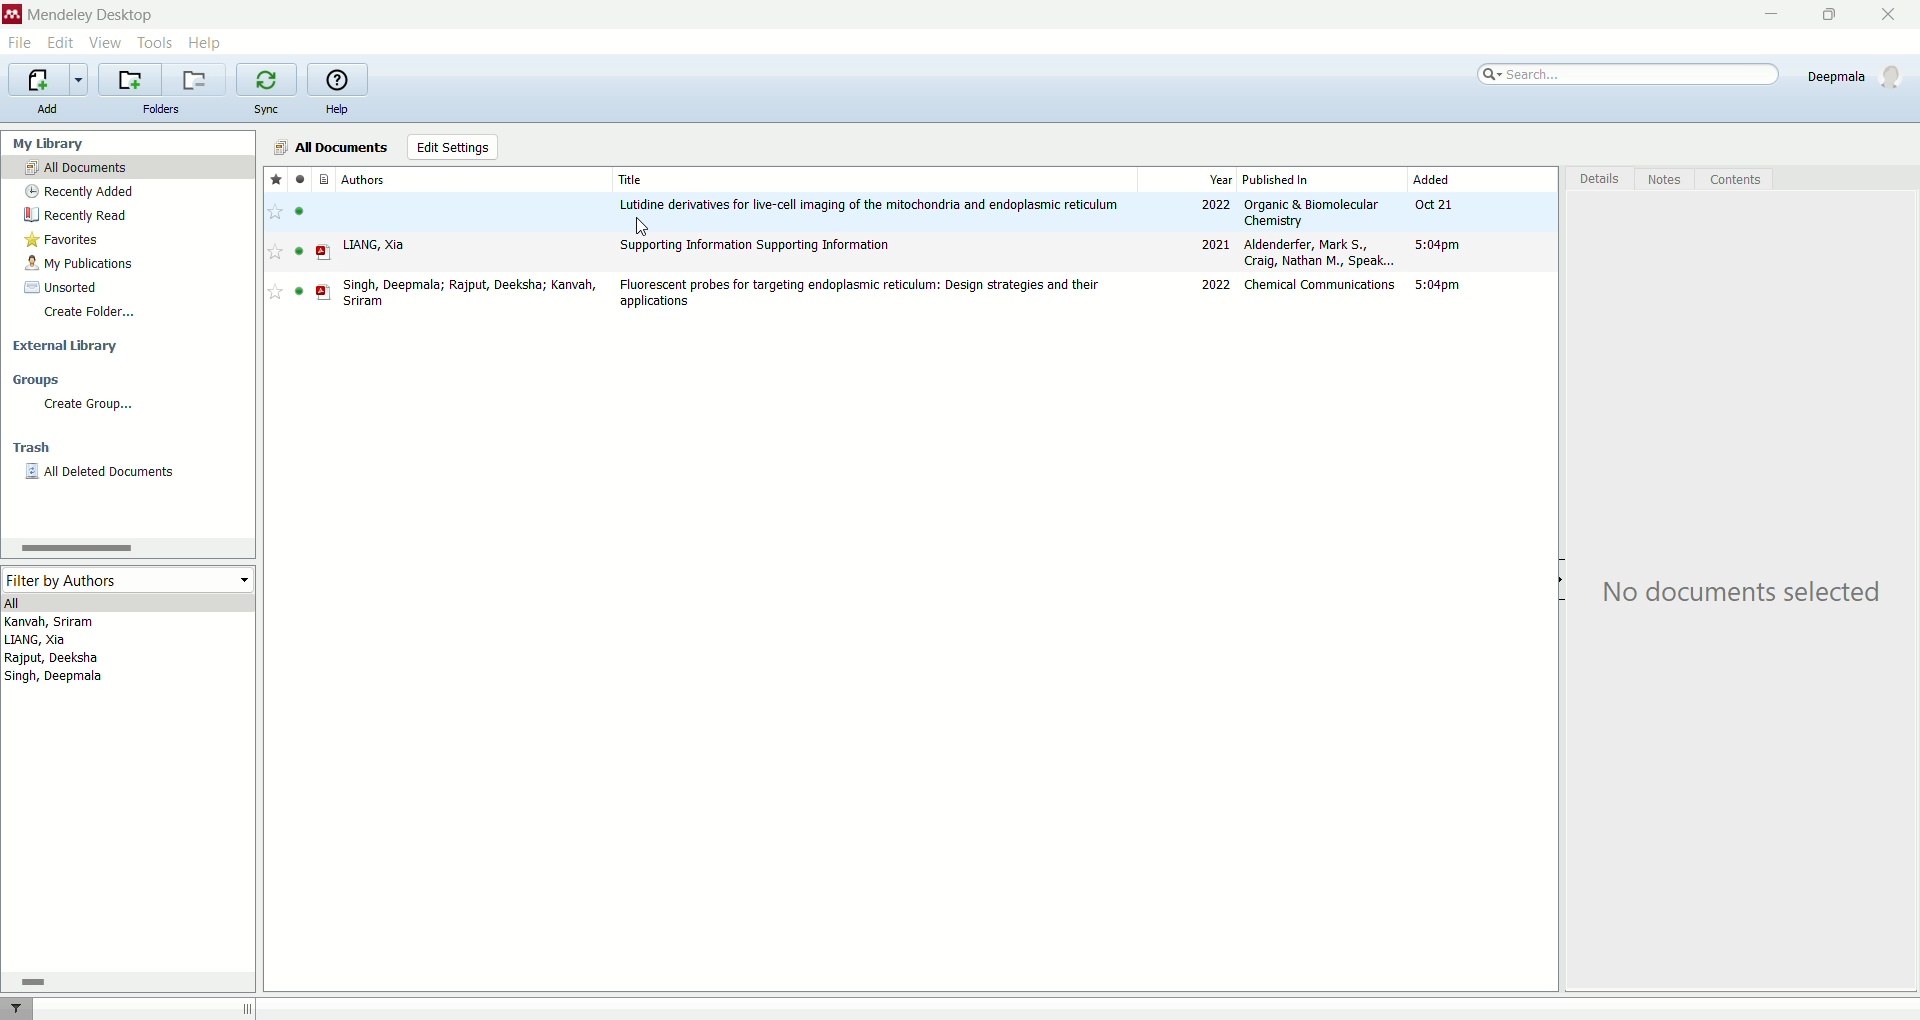 Image resolution: width=1920 pixels, height=1020 pixels. Describe the element at coordinates (275, 251) in the screenshot. I see `Favourite` at that location.